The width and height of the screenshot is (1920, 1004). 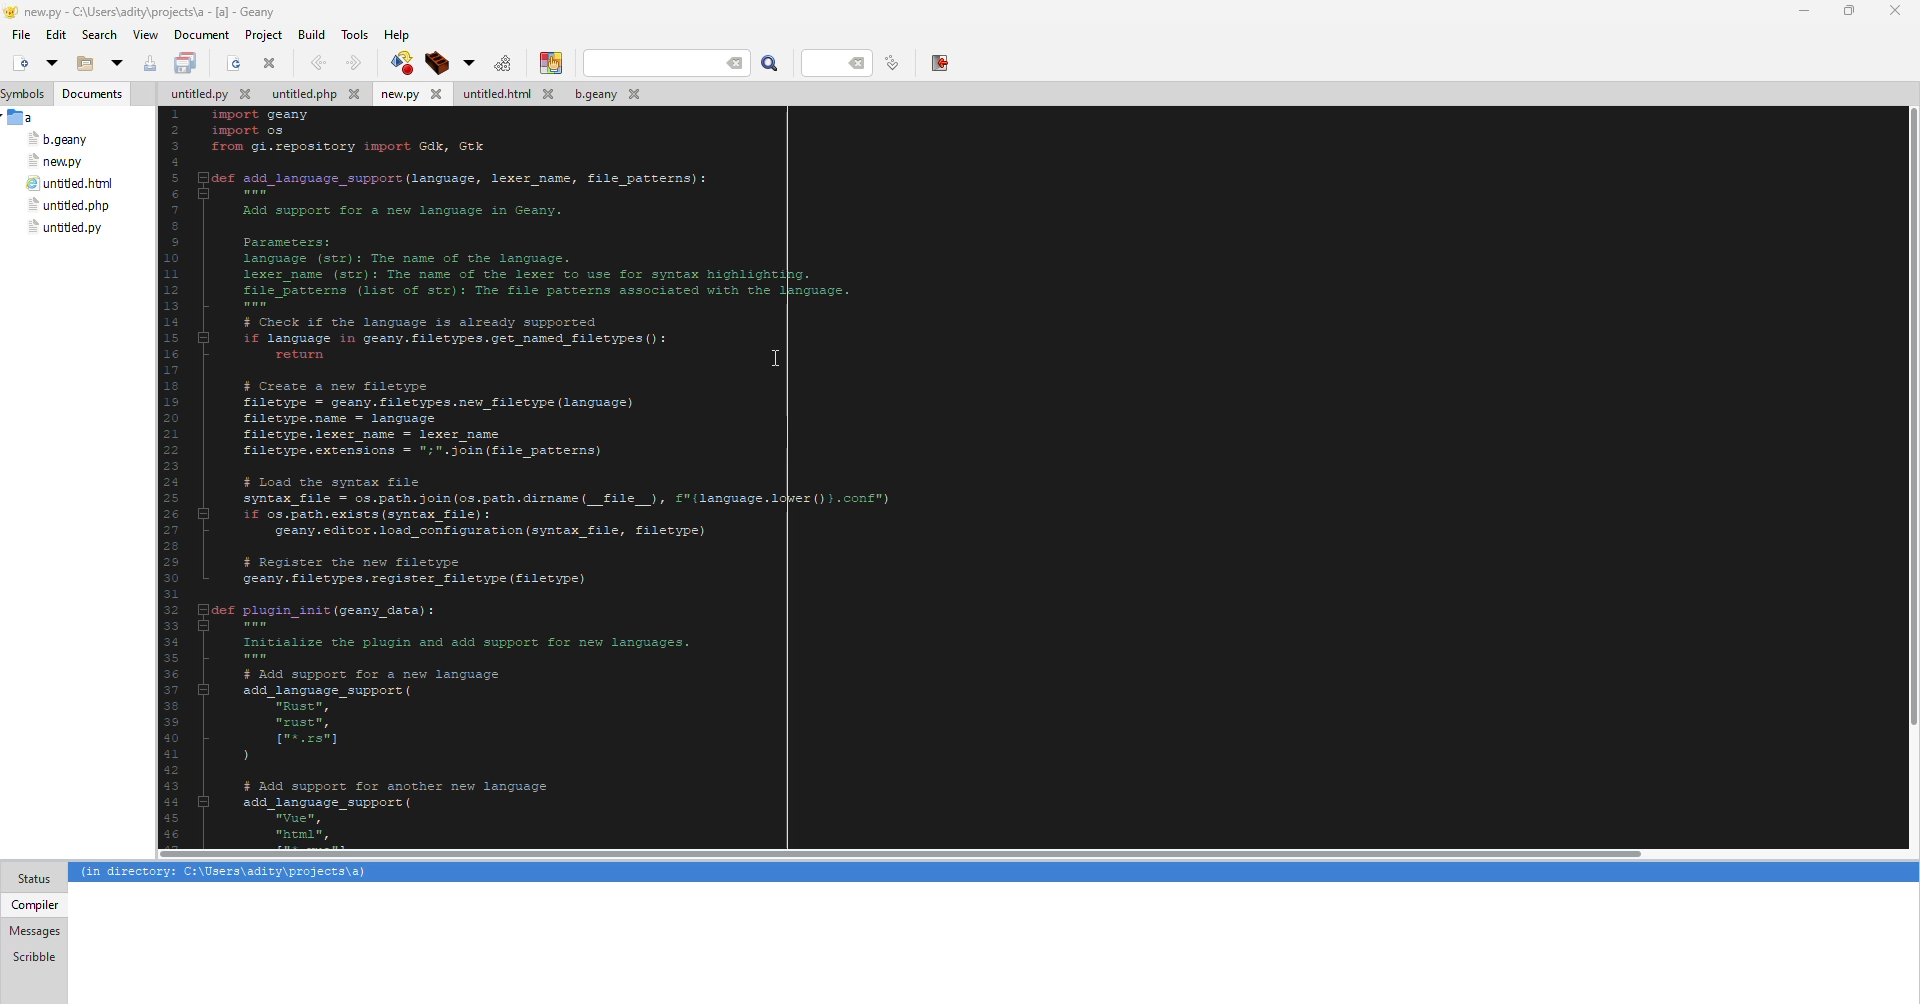 What do you see at coordinates (317, 94) in the screenshot?
I see `file` at bounding box center [317, 94].